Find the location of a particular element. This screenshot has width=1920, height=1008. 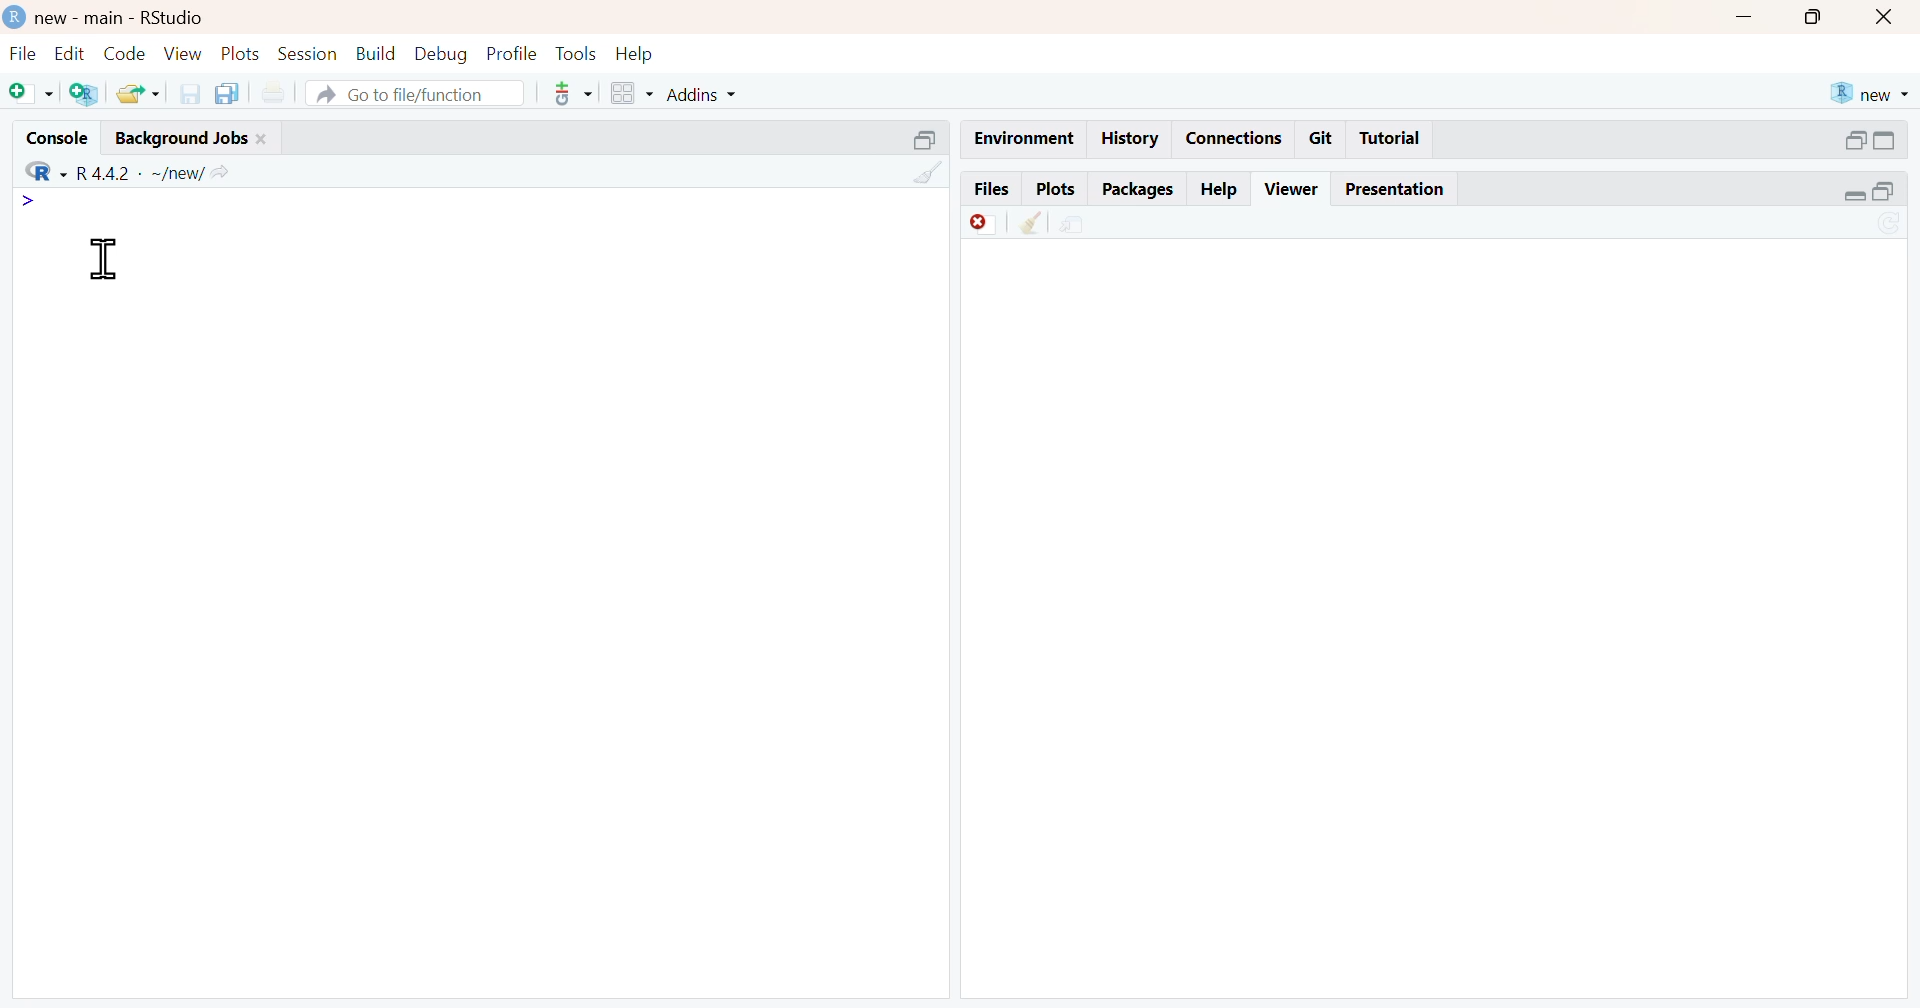

expand is located at coordinates (1847, 195).